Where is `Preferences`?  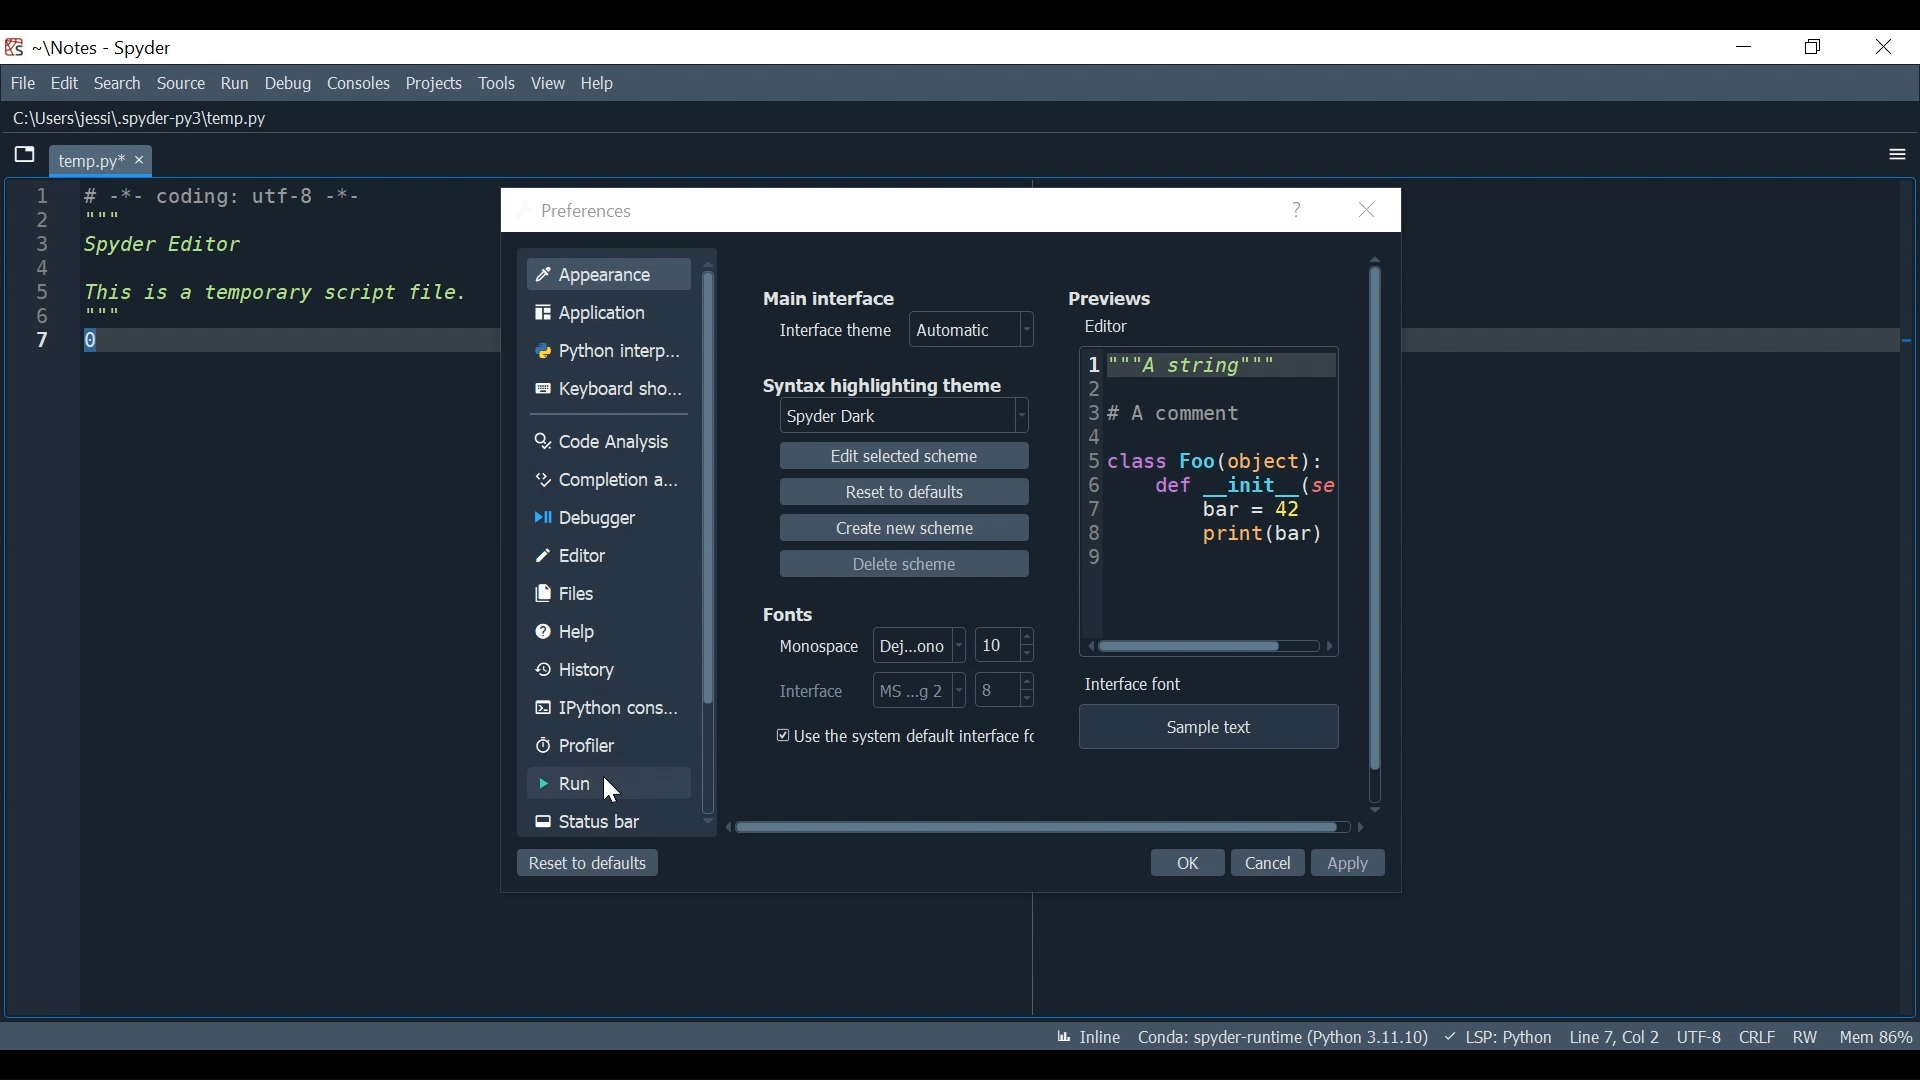 Preferences is located at coordinates (587, 213).